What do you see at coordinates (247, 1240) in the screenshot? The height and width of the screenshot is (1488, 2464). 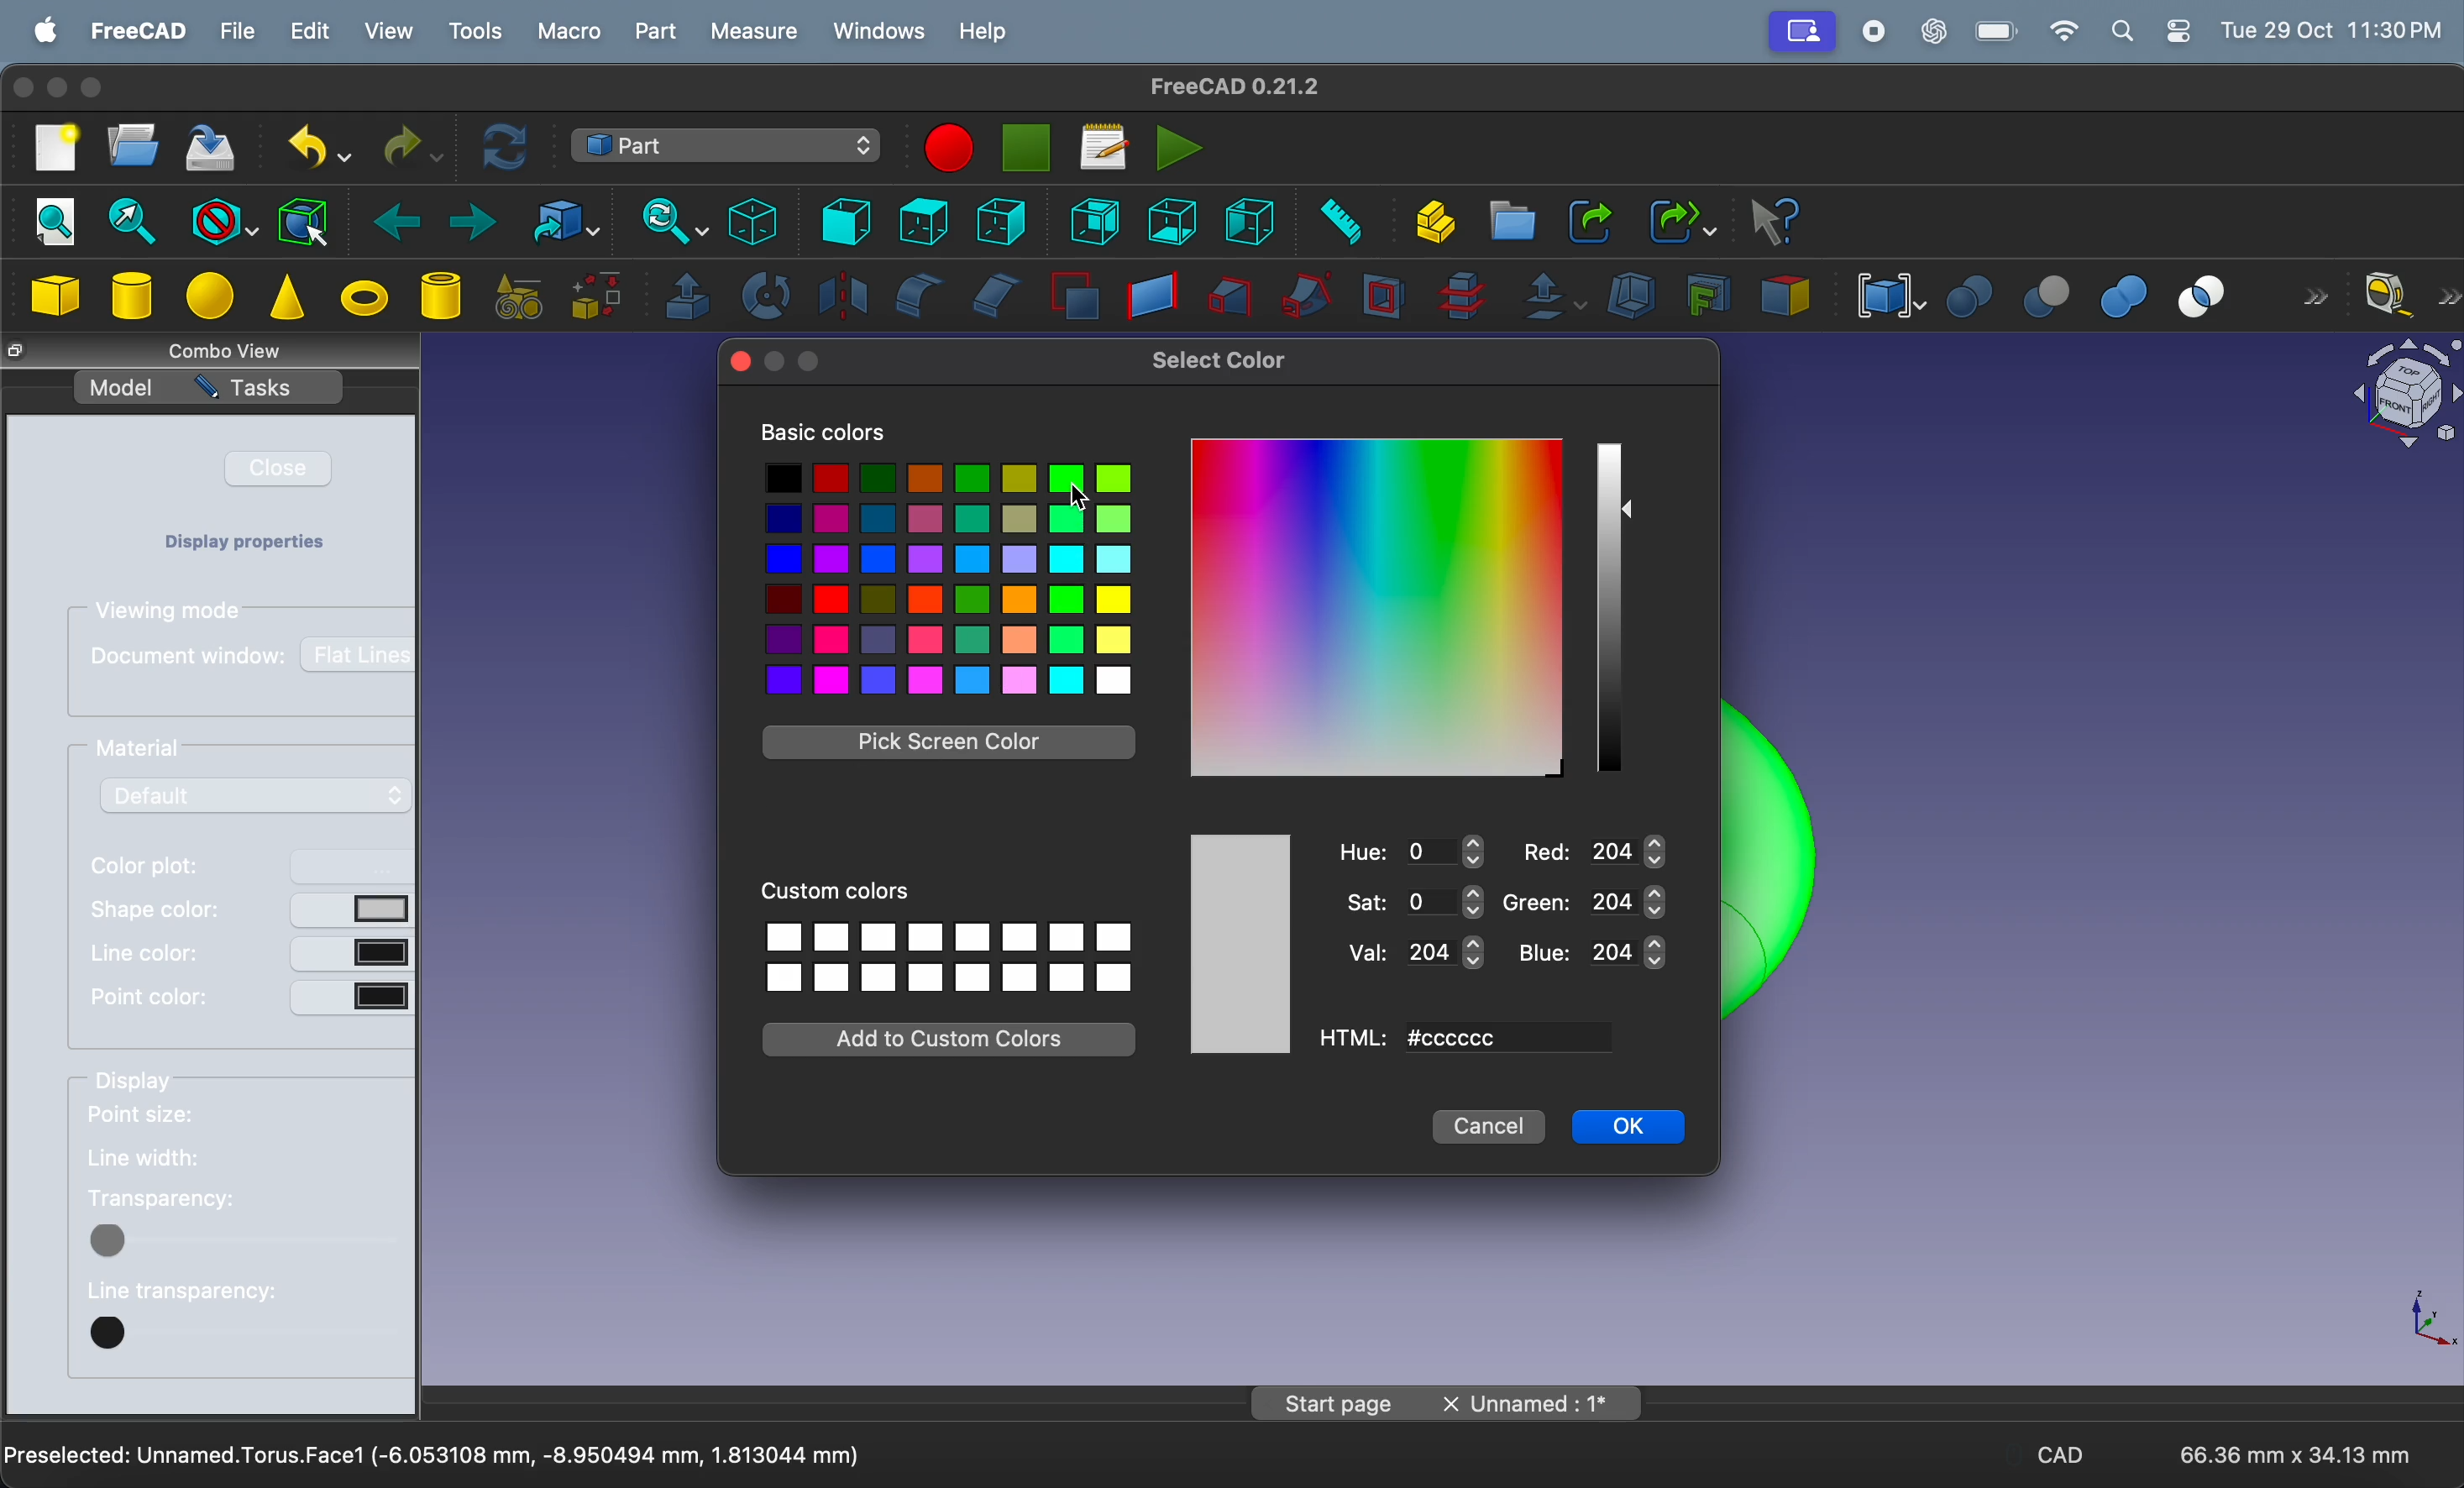 I see `button` at bounding box center [247, 1240].